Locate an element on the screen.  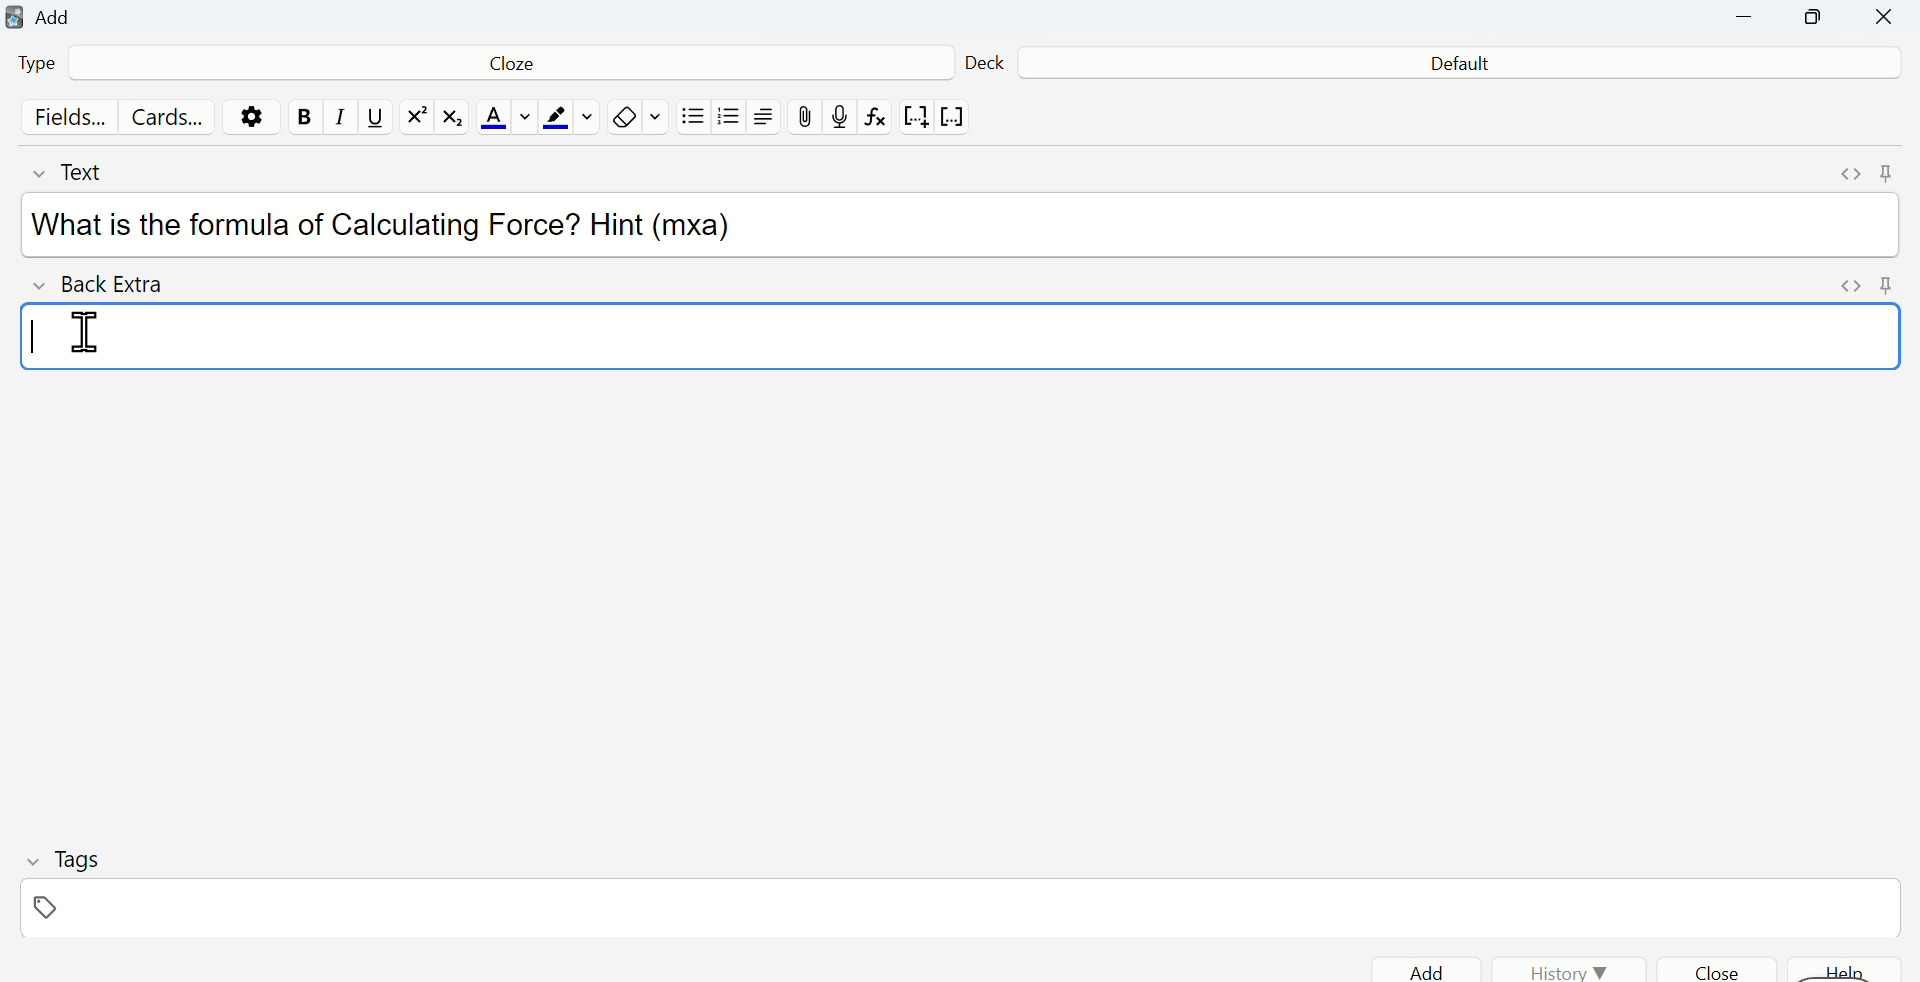
exponential is located at coordinates (416, 118).